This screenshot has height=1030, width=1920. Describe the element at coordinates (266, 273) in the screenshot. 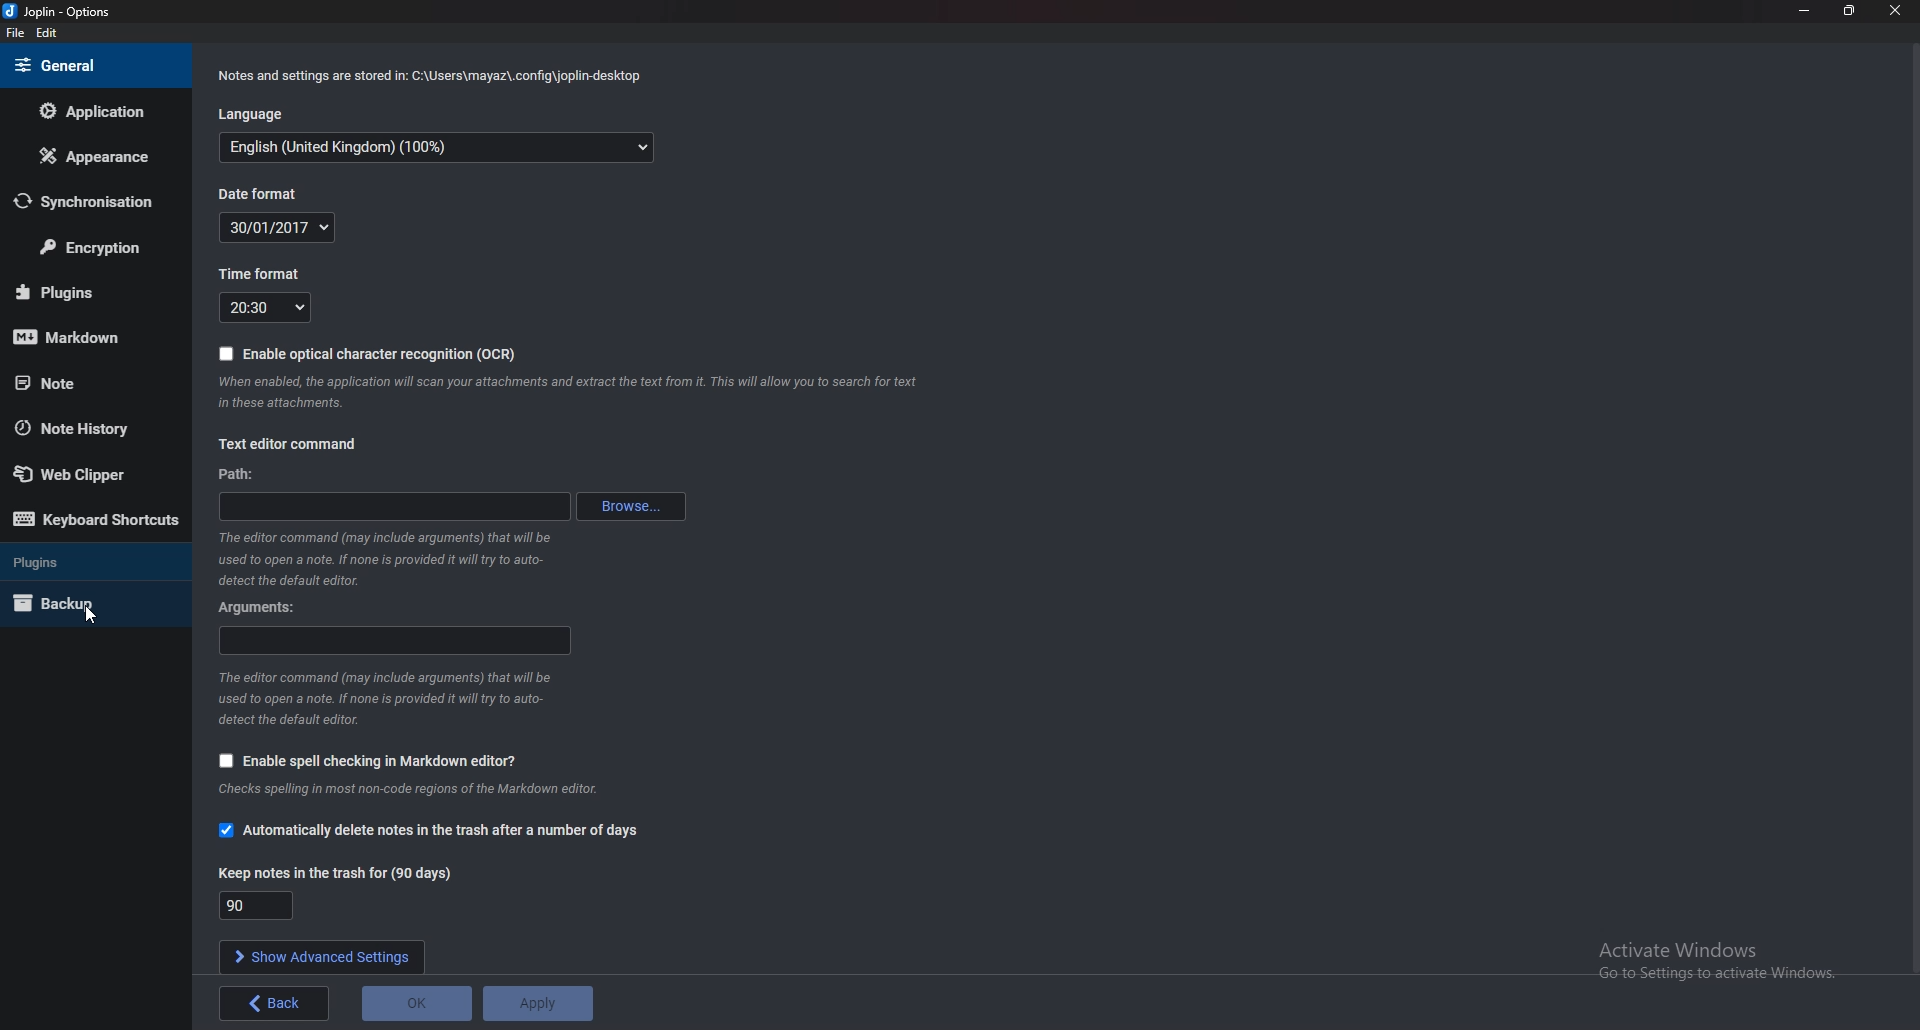

I see `Time format` at that location.